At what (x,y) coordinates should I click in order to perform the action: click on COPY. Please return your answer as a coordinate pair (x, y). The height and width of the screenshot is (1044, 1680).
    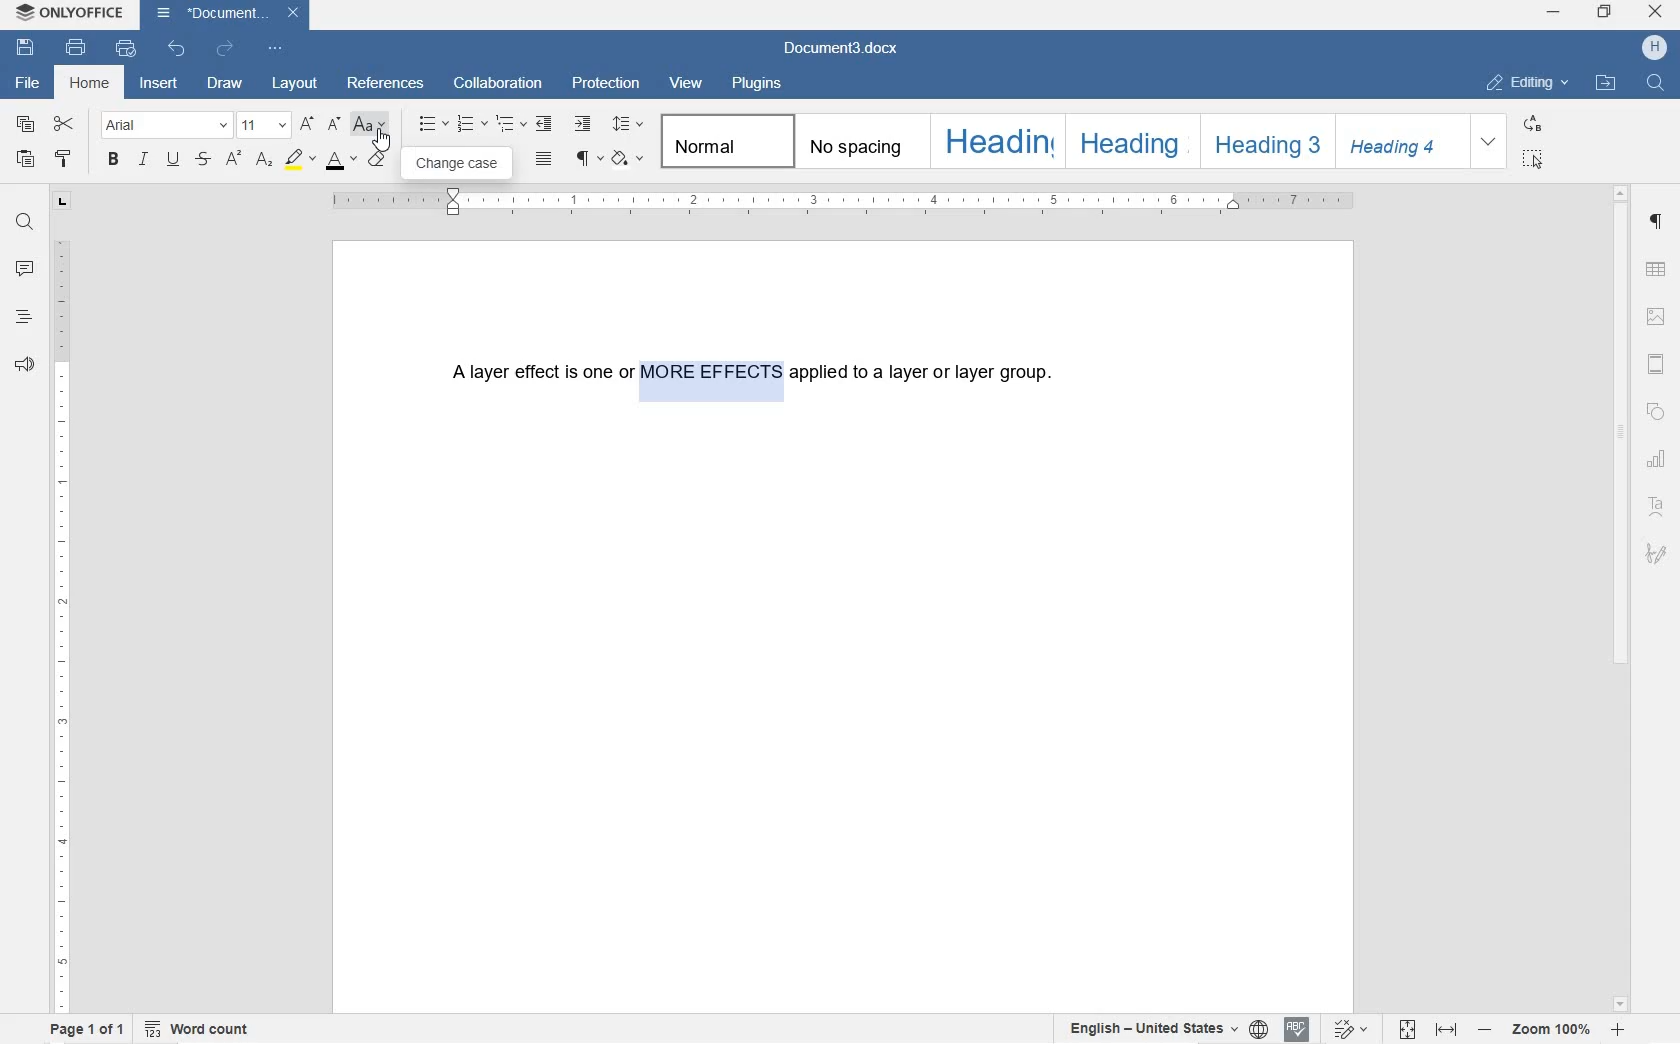
    Looking at the image, I should click on (28, 125).